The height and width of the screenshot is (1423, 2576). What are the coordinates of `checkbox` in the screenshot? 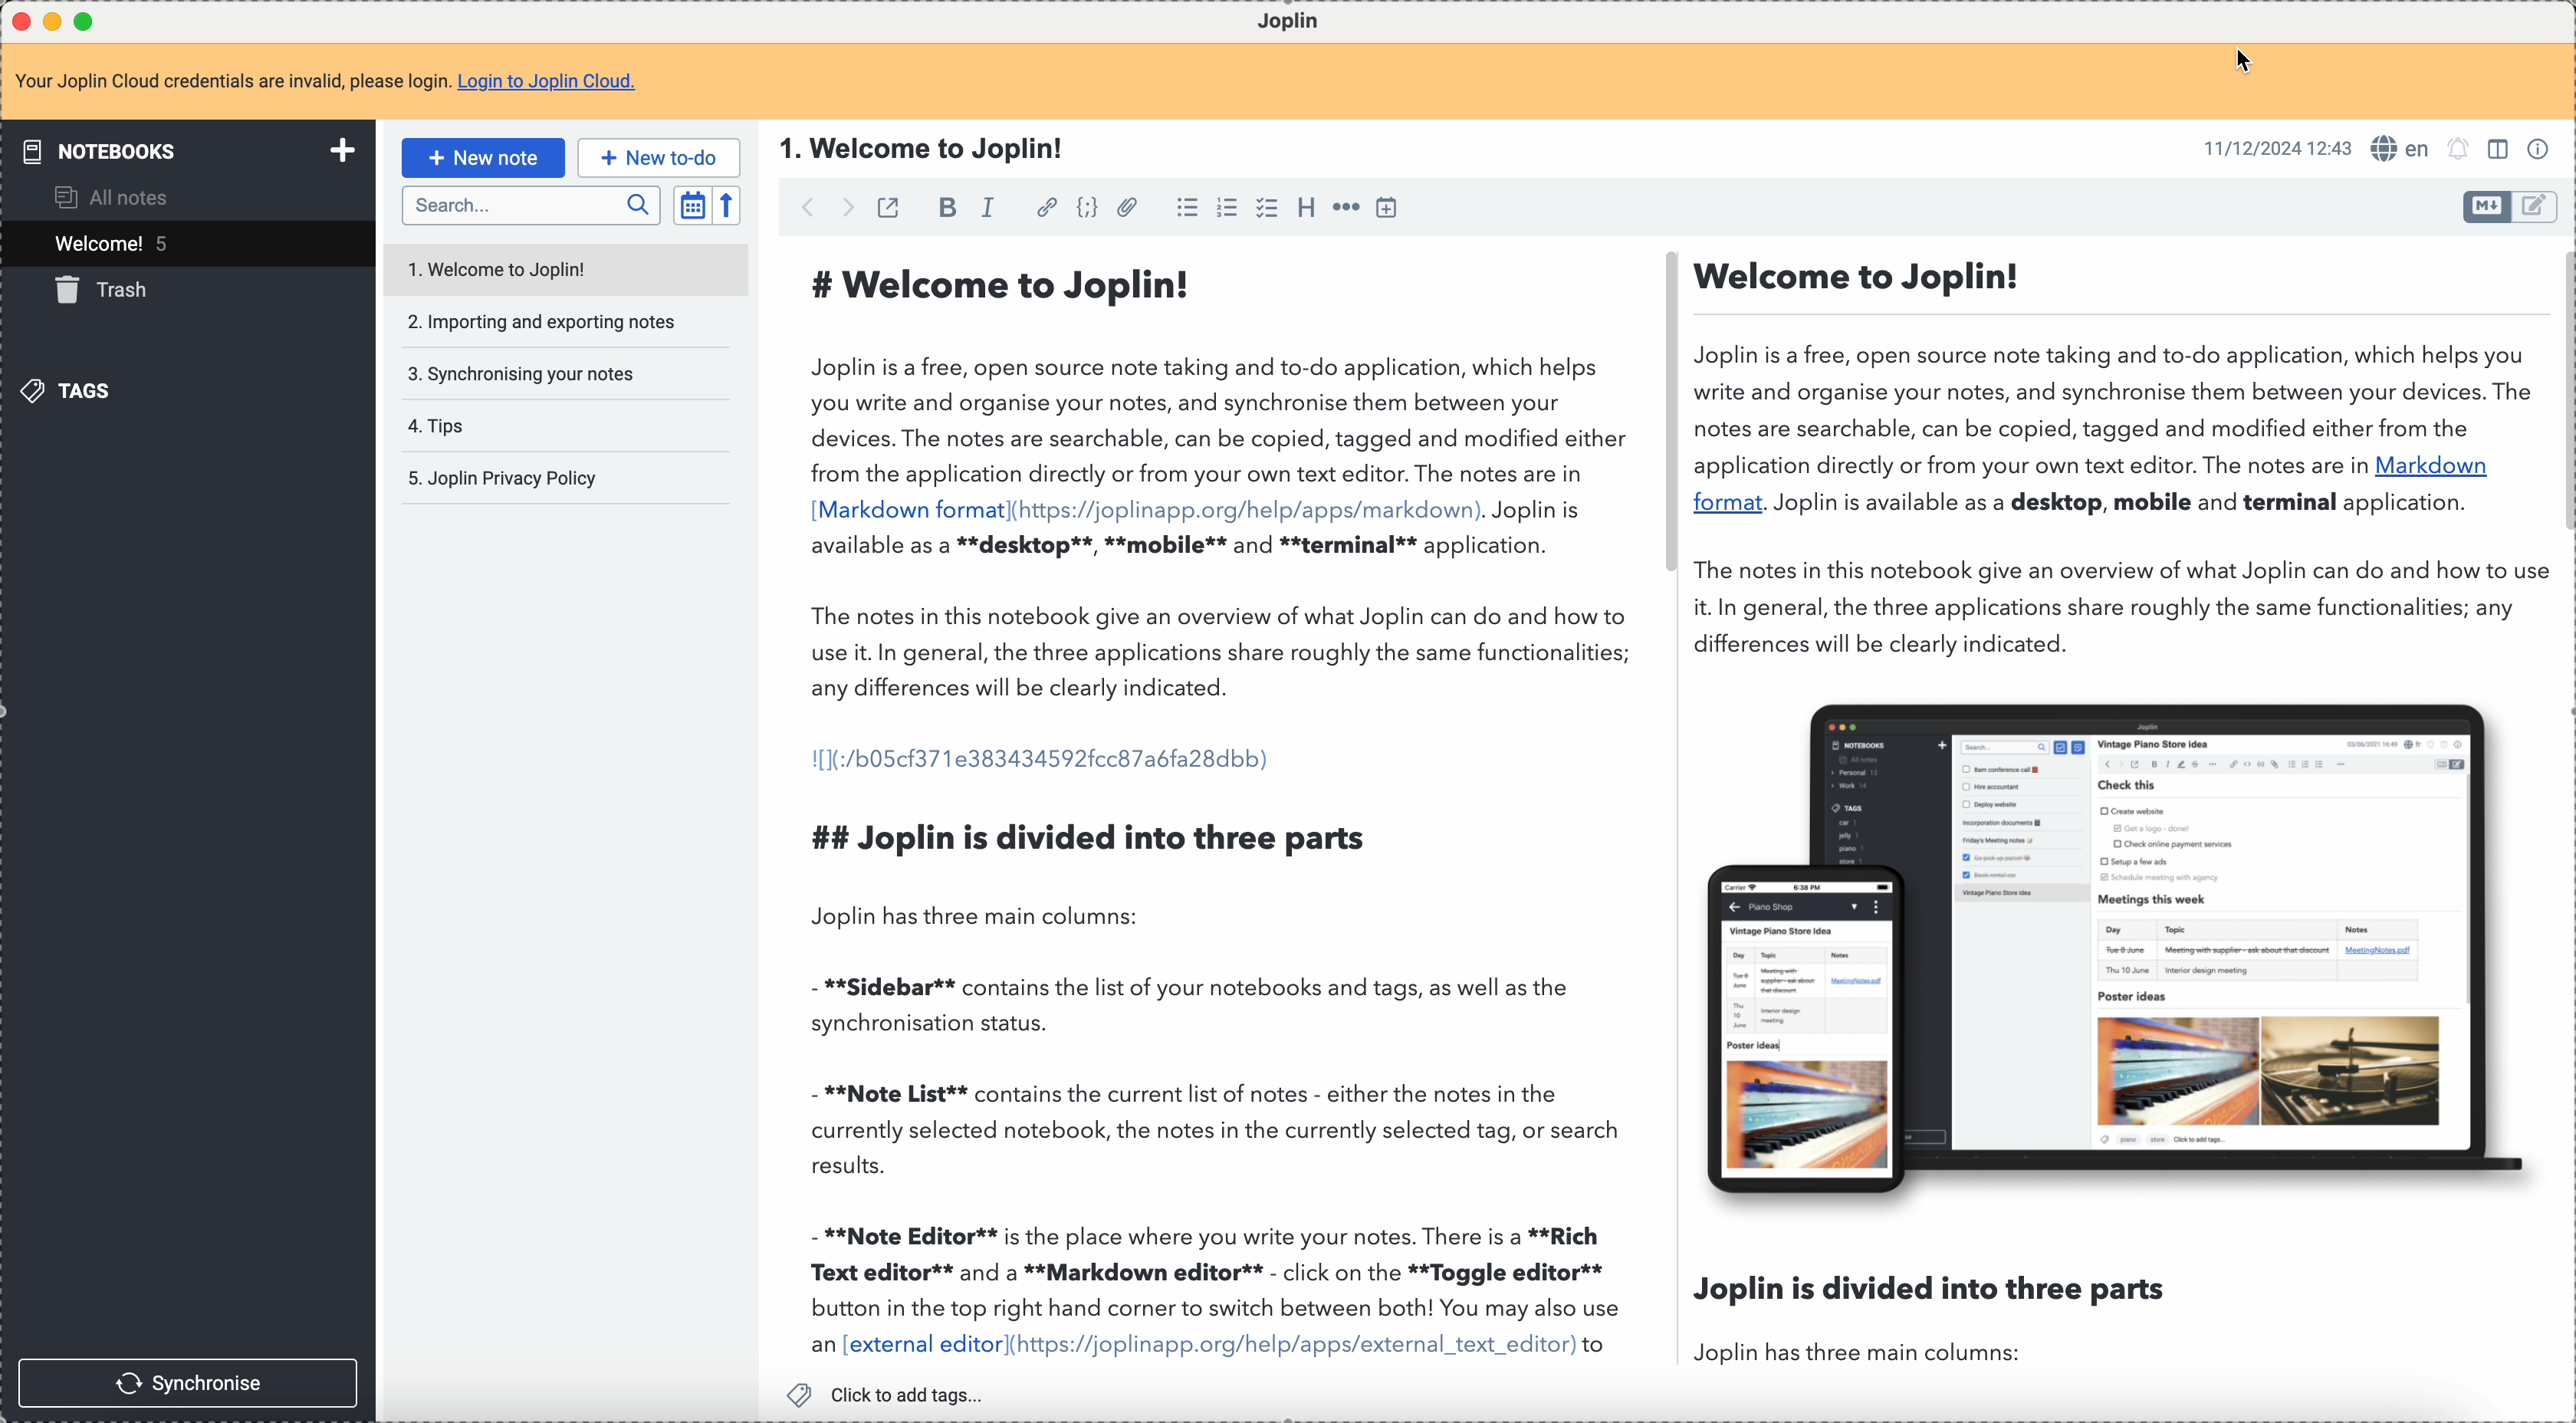 It's located at (1270, 207).